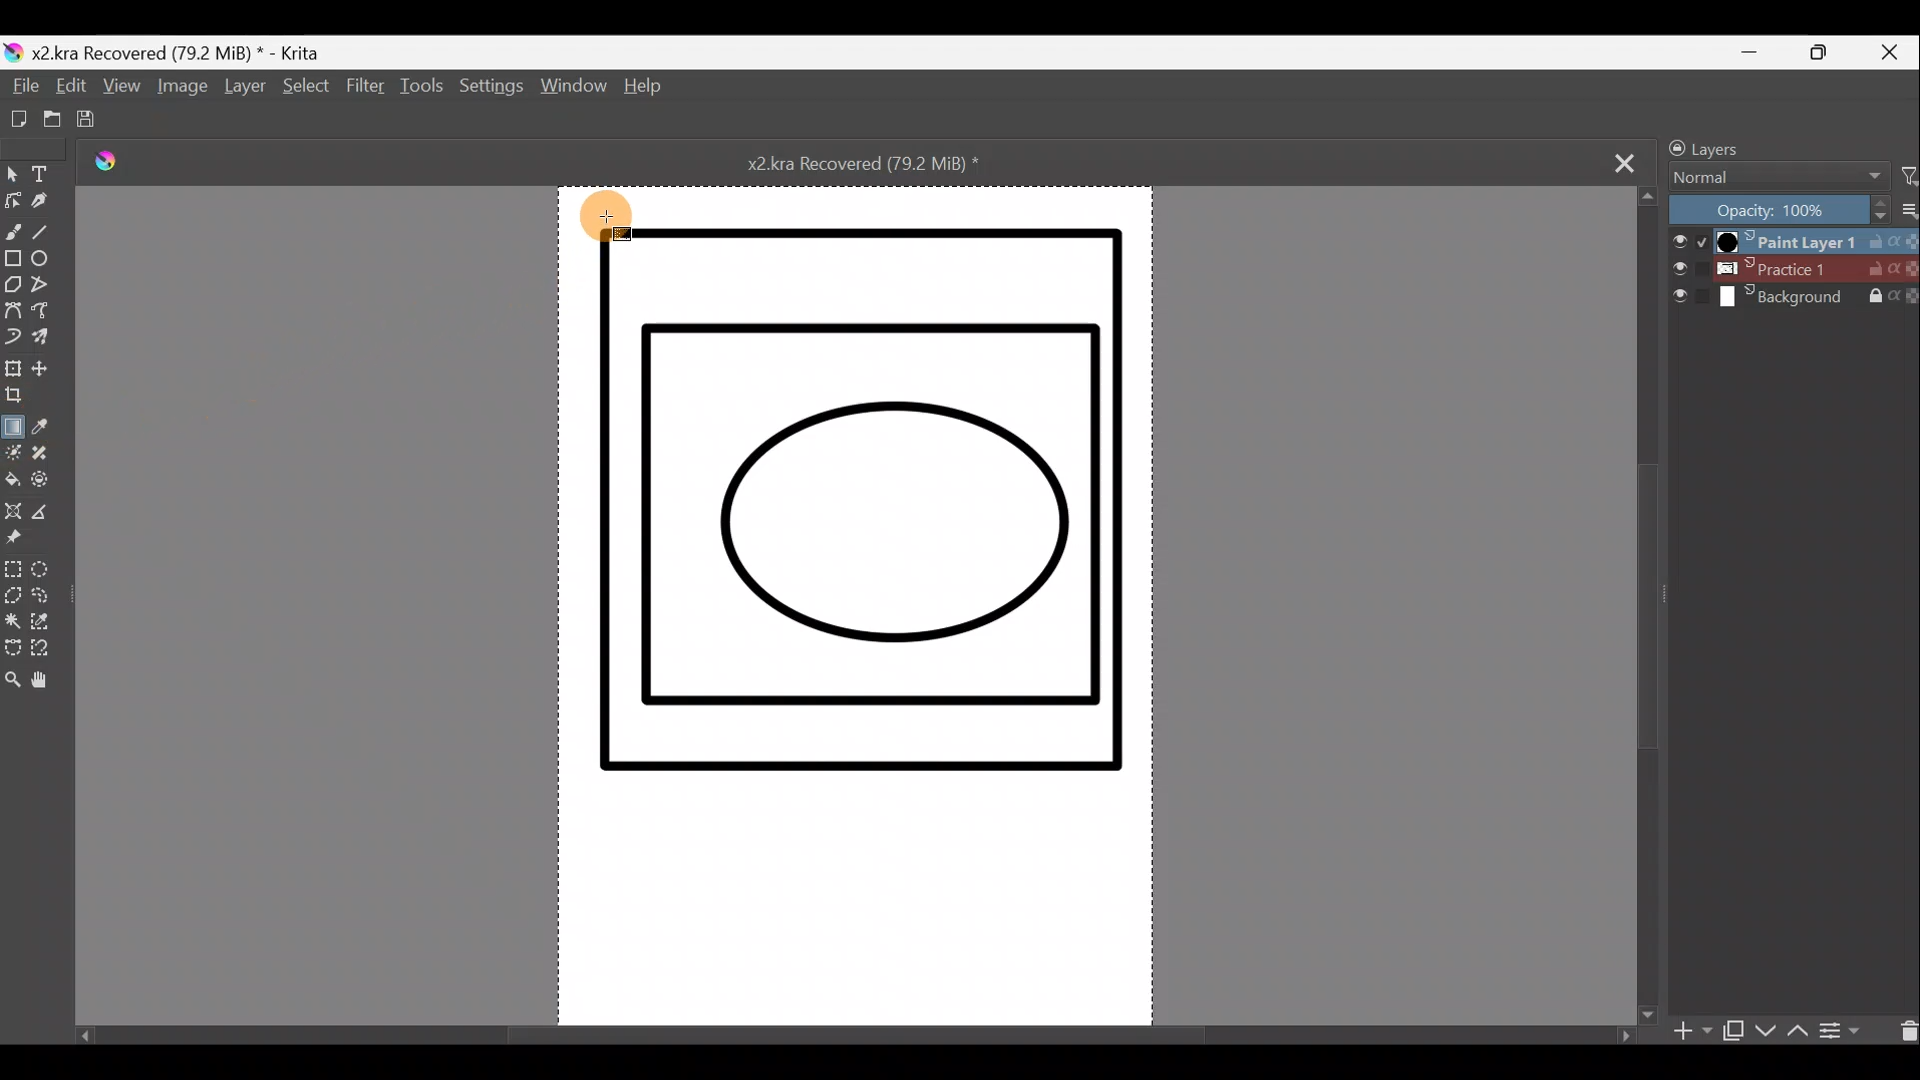  I want to click on Scroll bar, so click(849, 1029).